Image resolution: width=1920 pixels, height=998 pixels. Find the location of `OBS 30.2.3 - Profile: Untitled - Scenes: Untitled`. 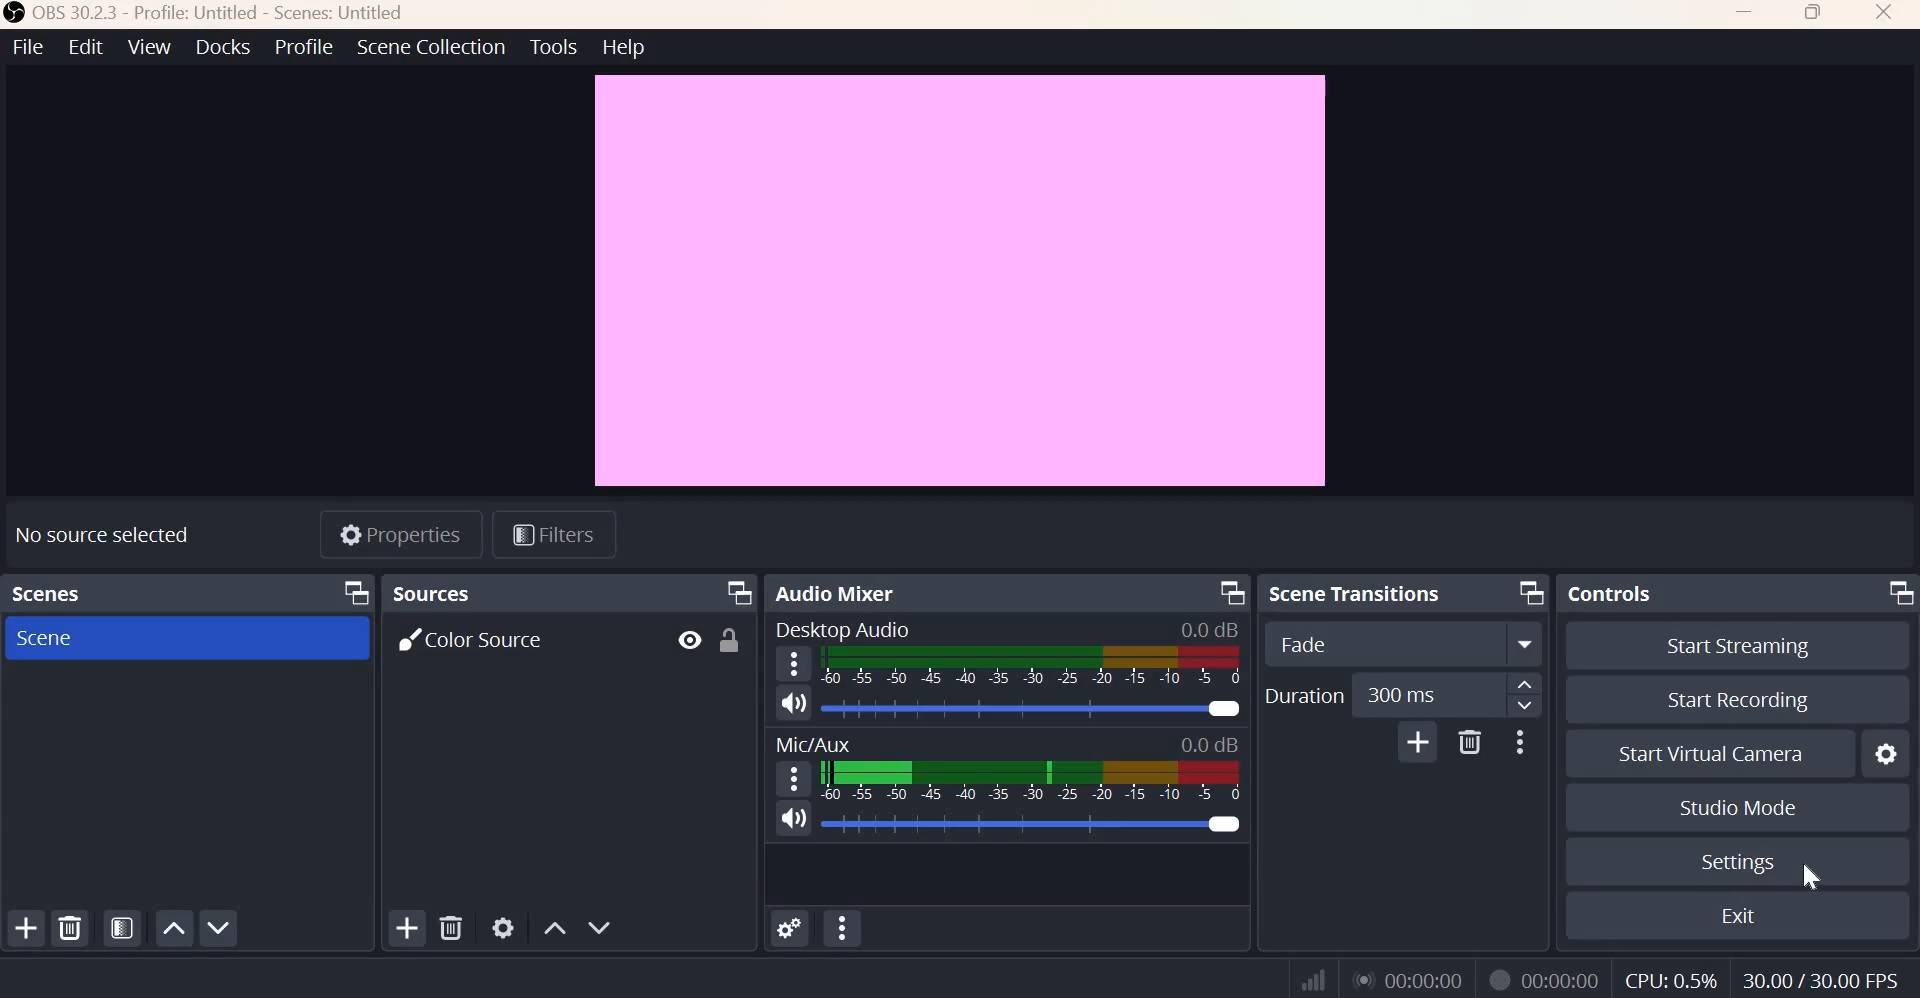

OBS 30.2.3 - Profile: Untitled - Scenes: Untitled is located at coordinates (203, 13).